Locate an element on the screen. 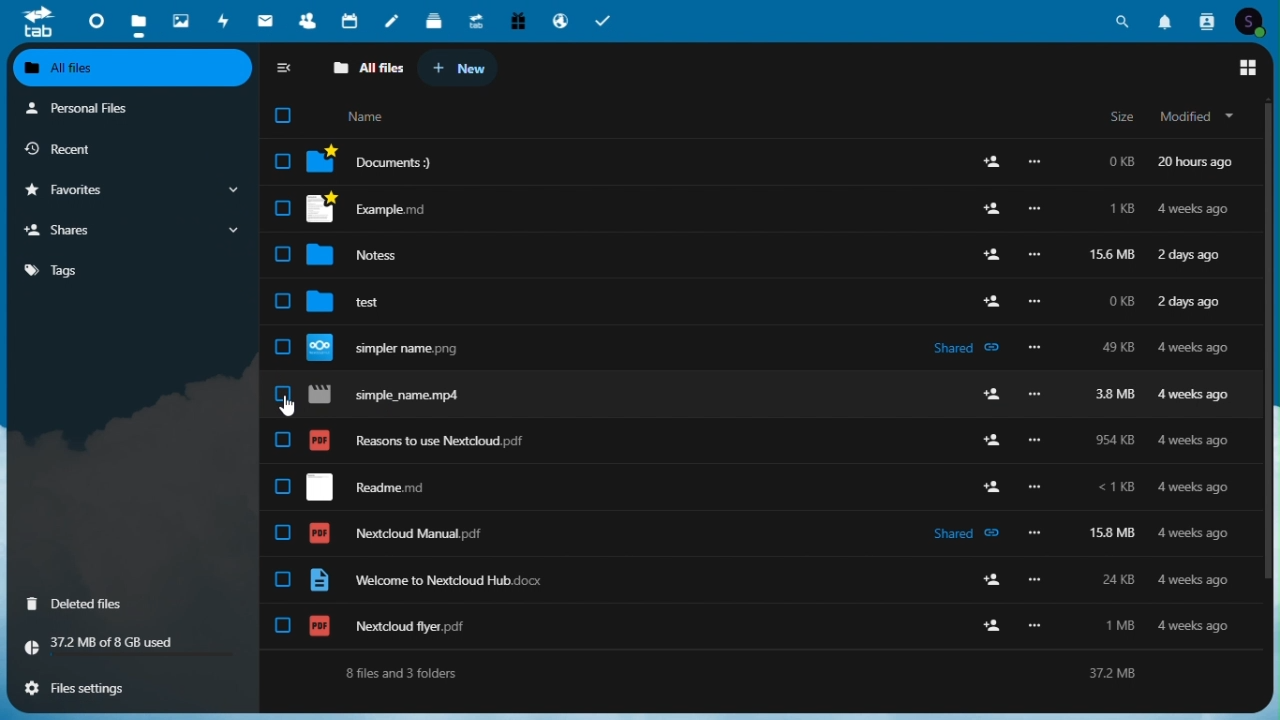  Welcome to notebook hub is located at coordinates (745, 581).